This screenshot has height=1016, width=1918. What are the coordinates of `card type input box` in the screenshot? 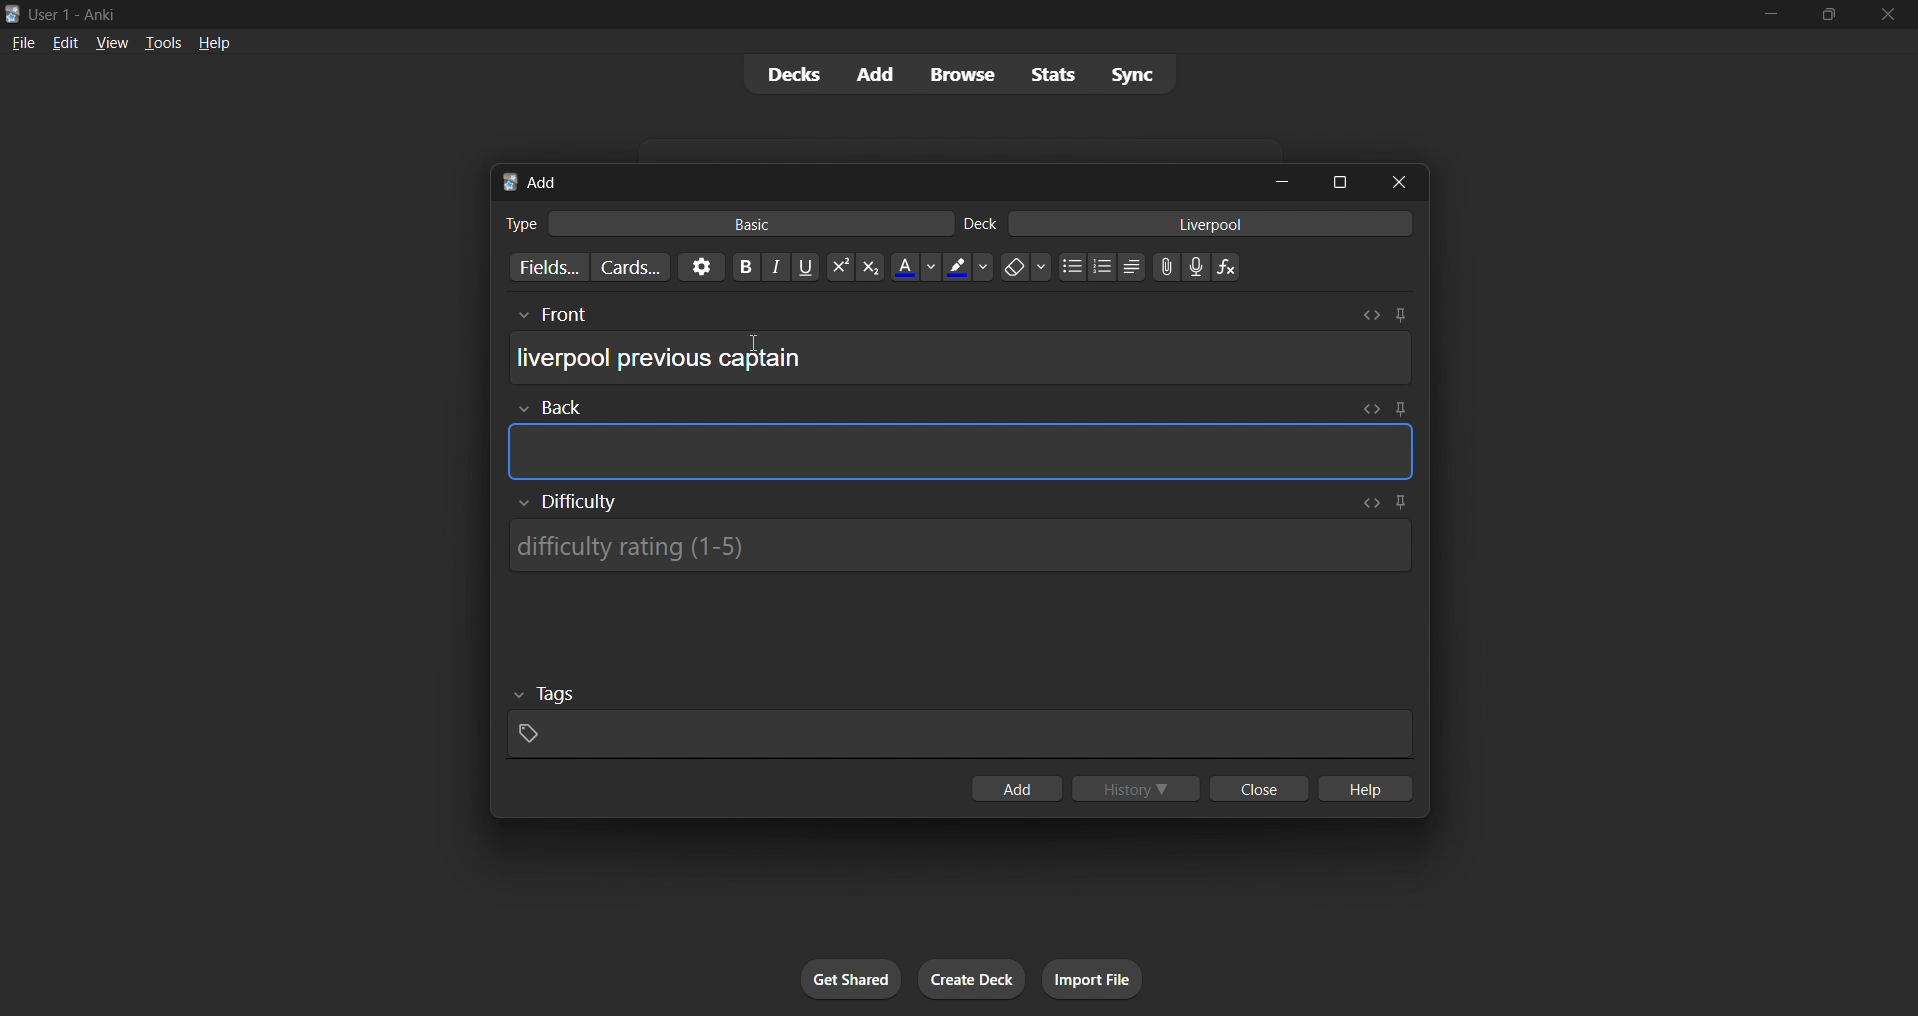 It's located at (717, 220).